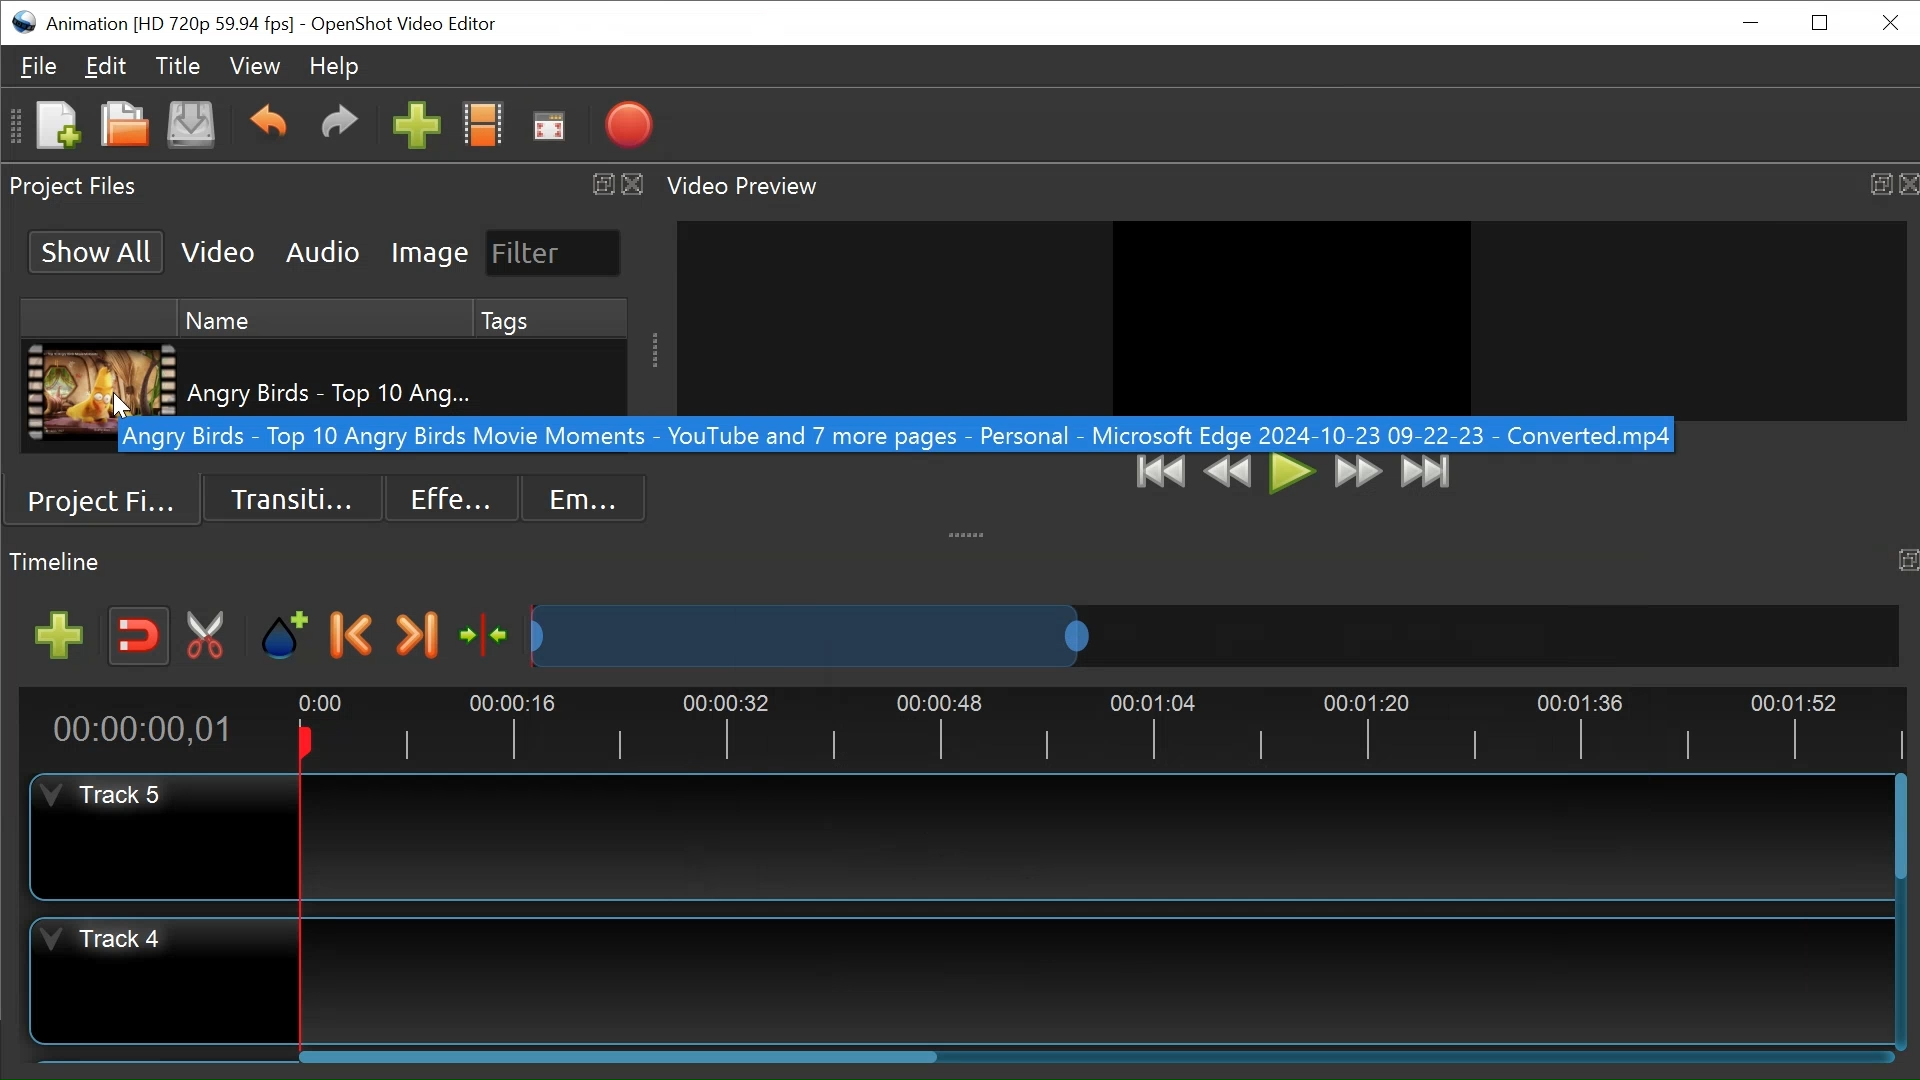  I want to click on OpenShot Video Editor, so click(404, 25).